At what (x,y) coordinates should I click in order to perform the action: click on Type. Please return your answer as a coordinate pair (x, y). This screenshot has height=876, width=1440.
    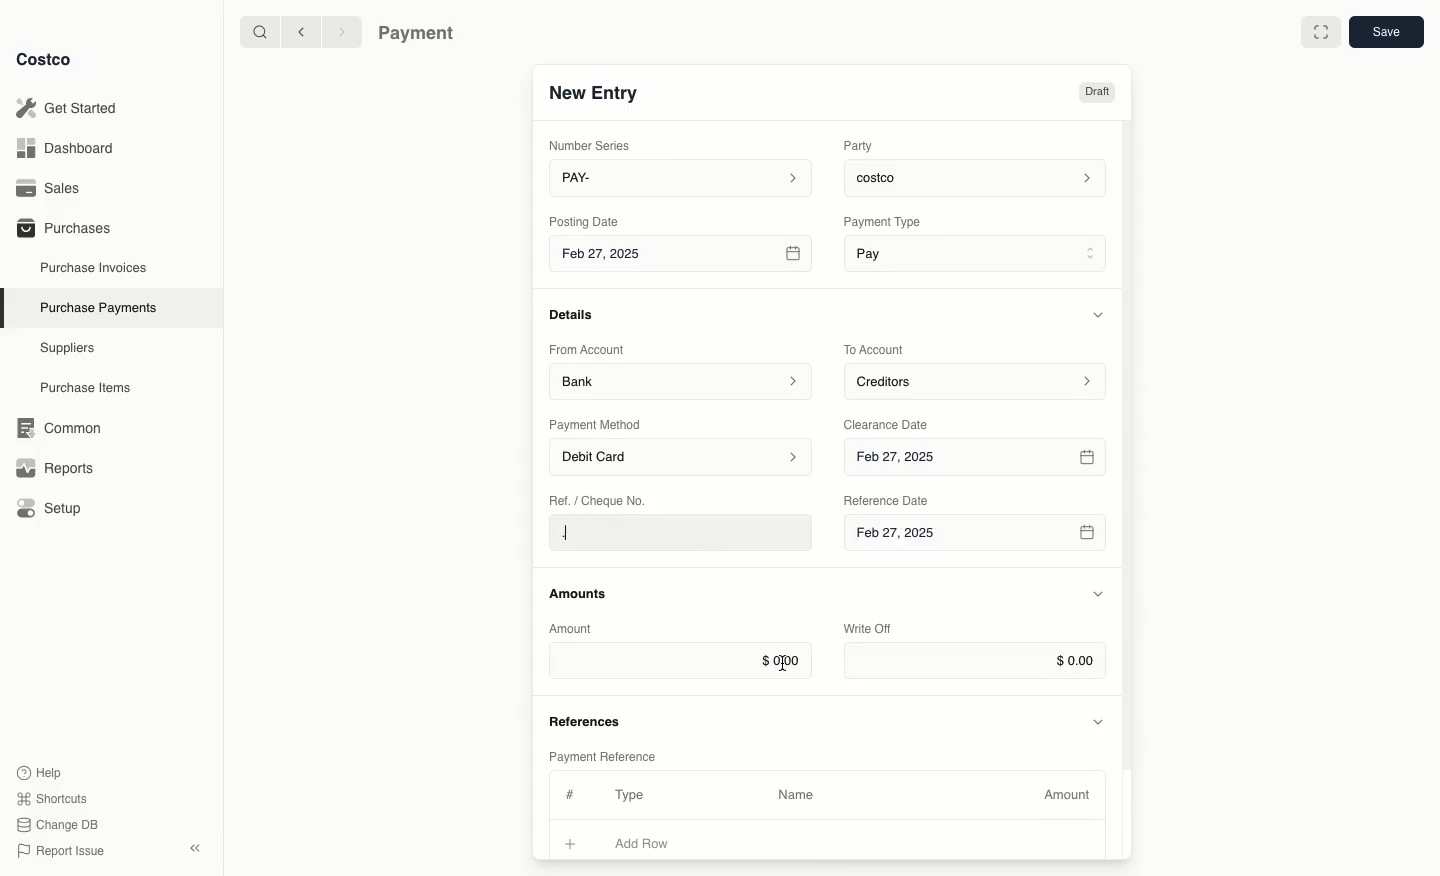
    Looking at the image, I should click on (634, 795).